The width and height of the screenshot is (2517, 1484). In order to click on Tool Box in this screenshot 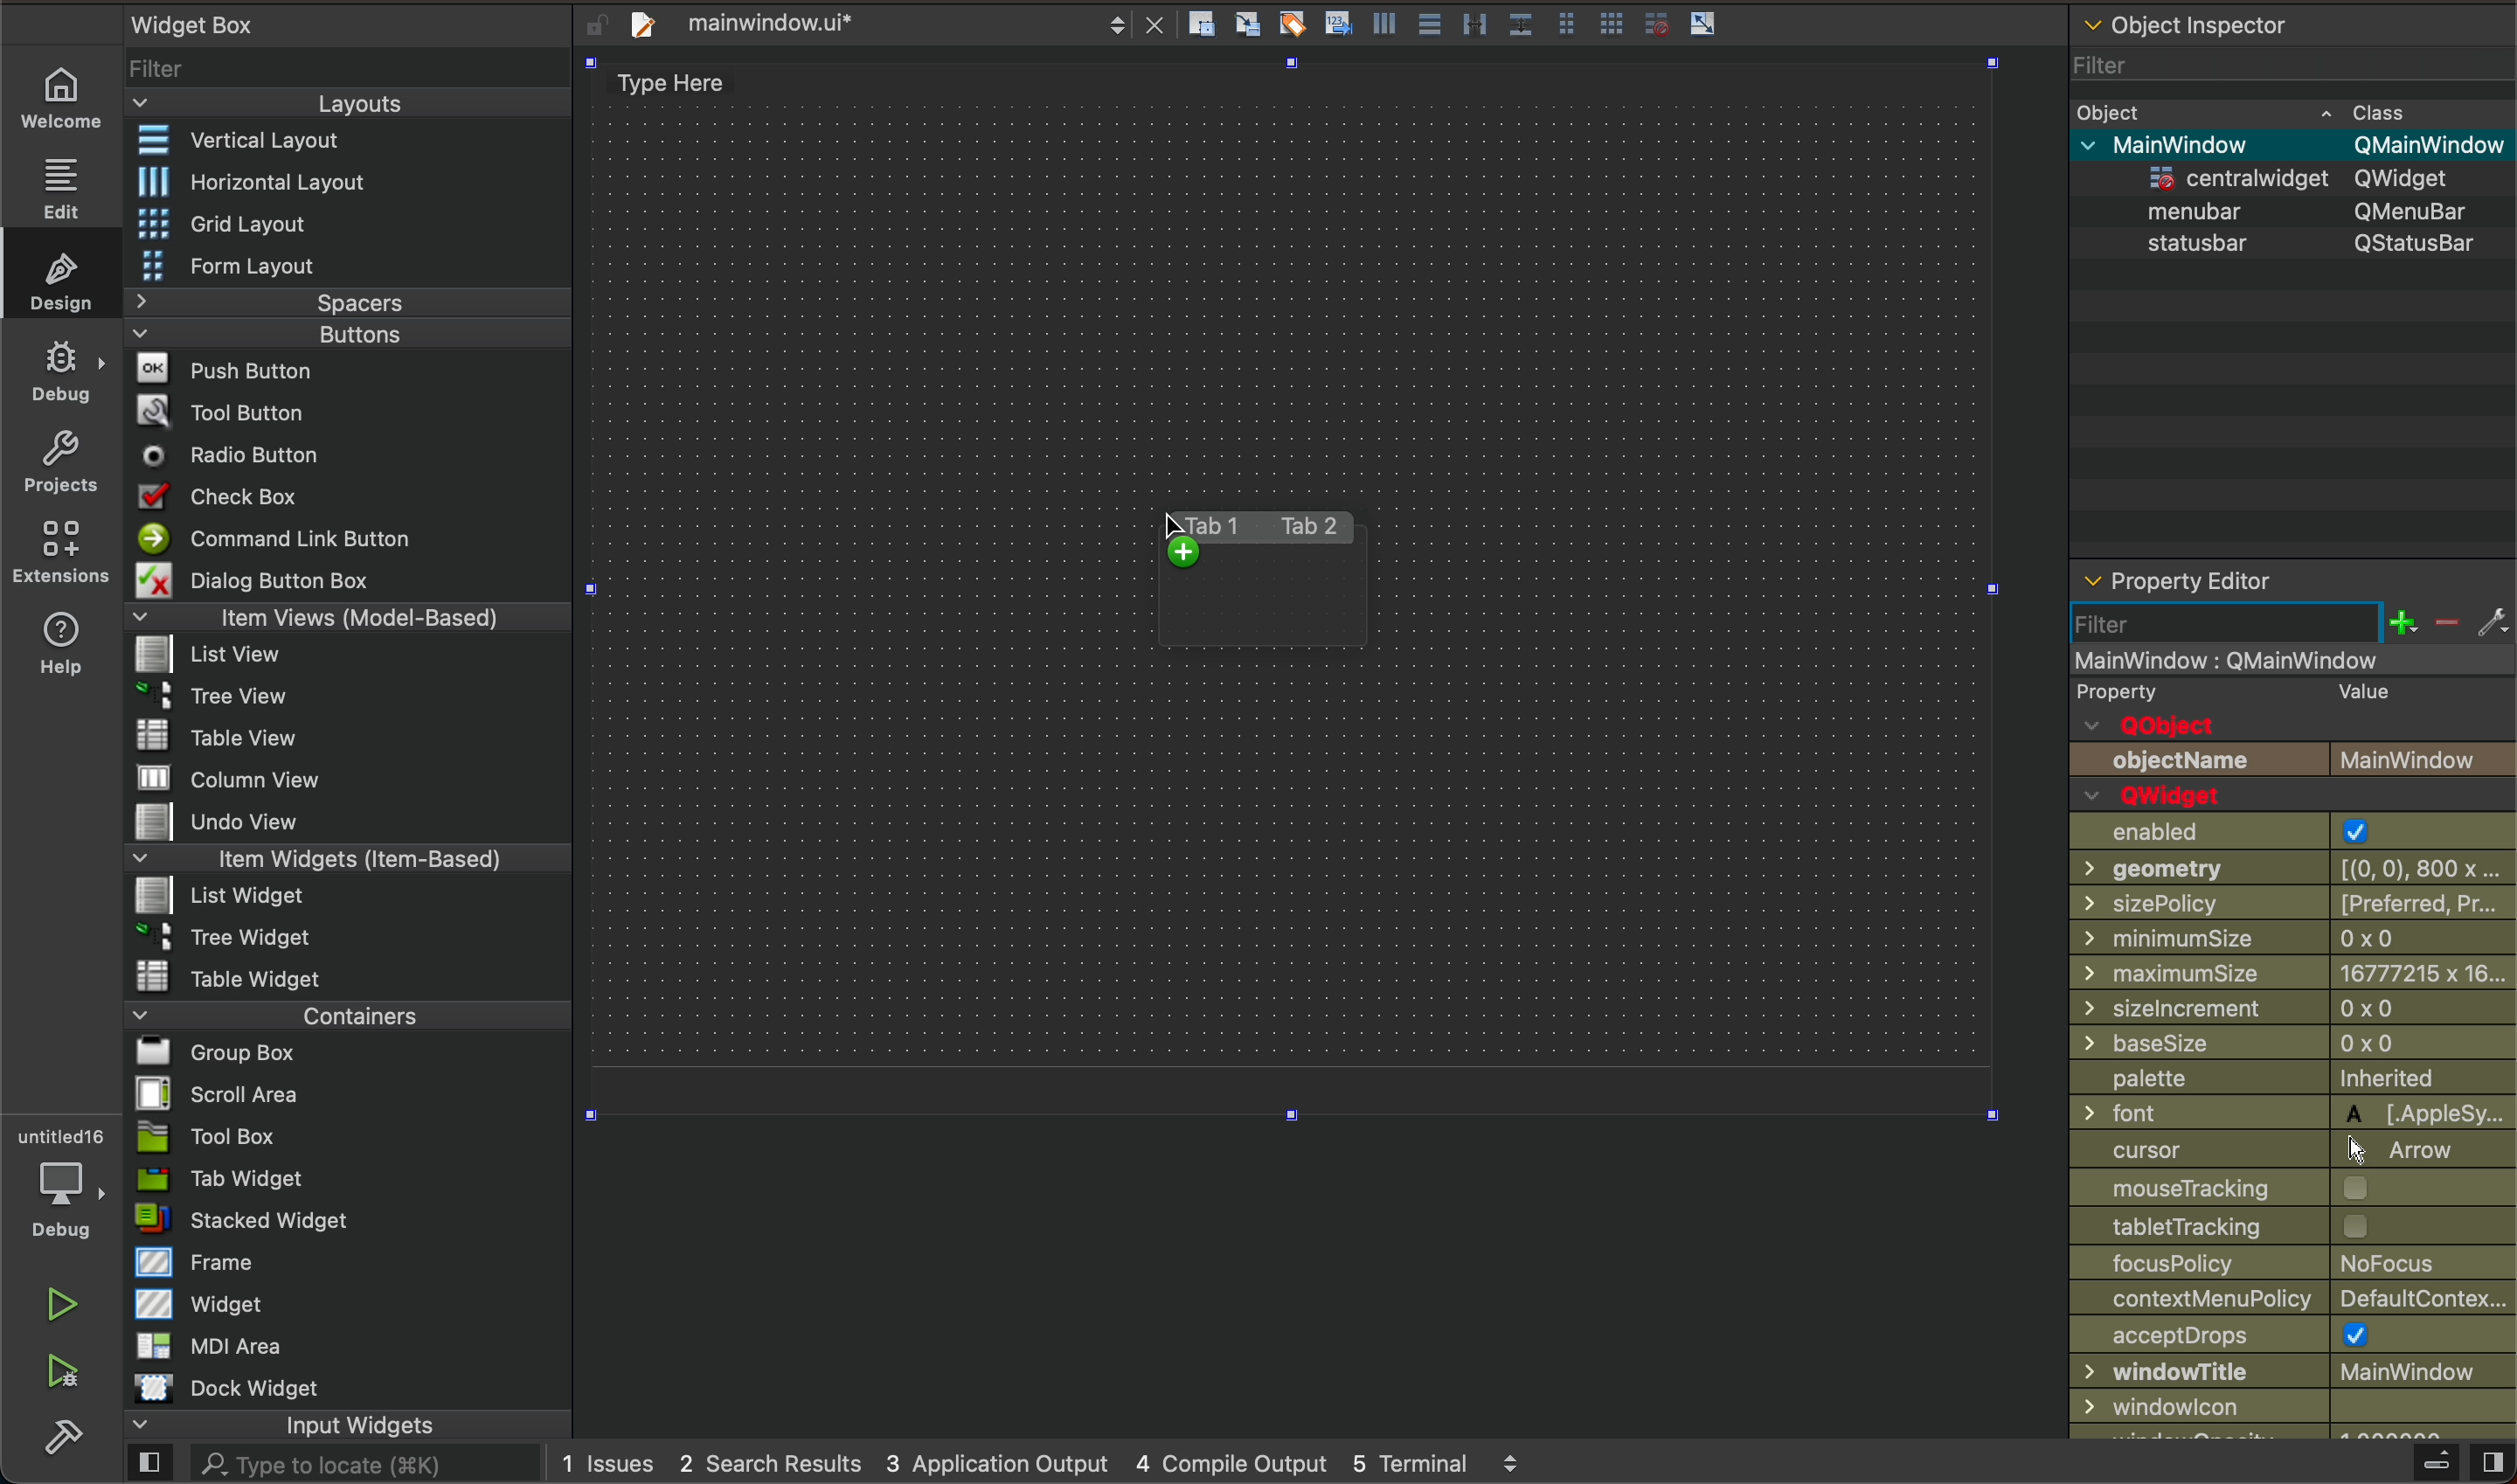, I will do `click(237, 1140)`.